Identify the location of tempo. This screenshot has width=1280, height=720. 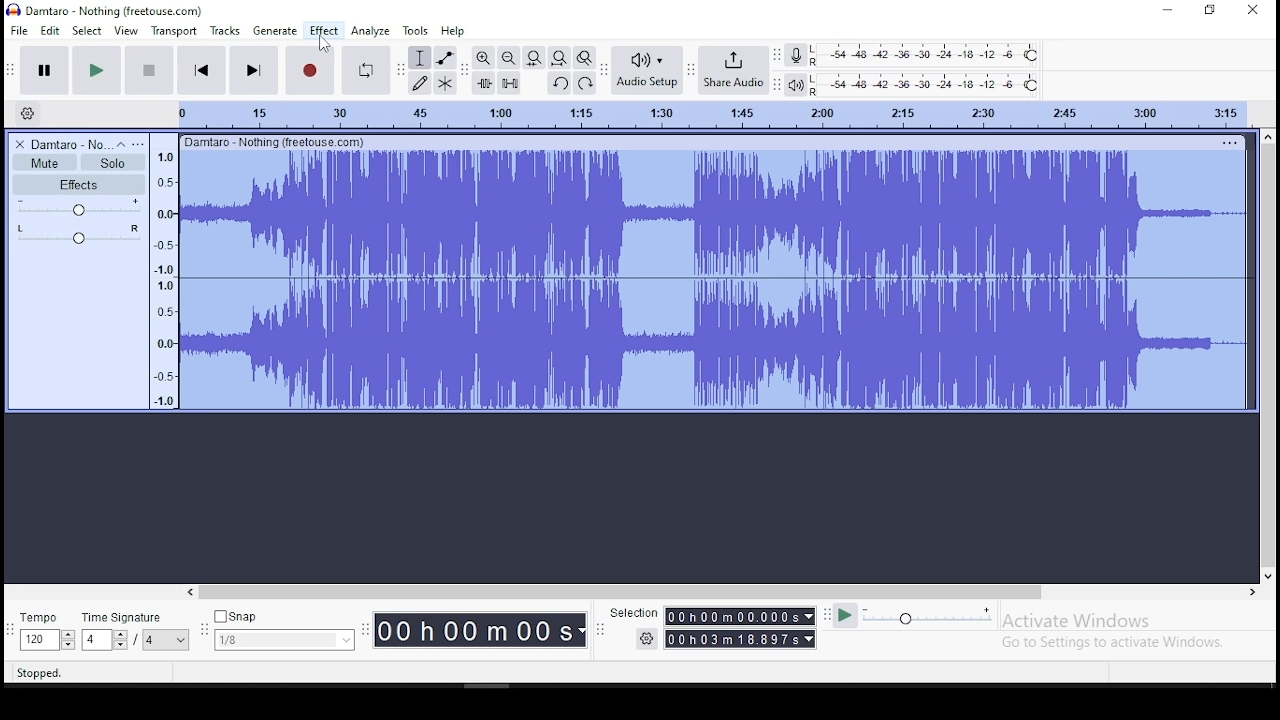
(44, 629).